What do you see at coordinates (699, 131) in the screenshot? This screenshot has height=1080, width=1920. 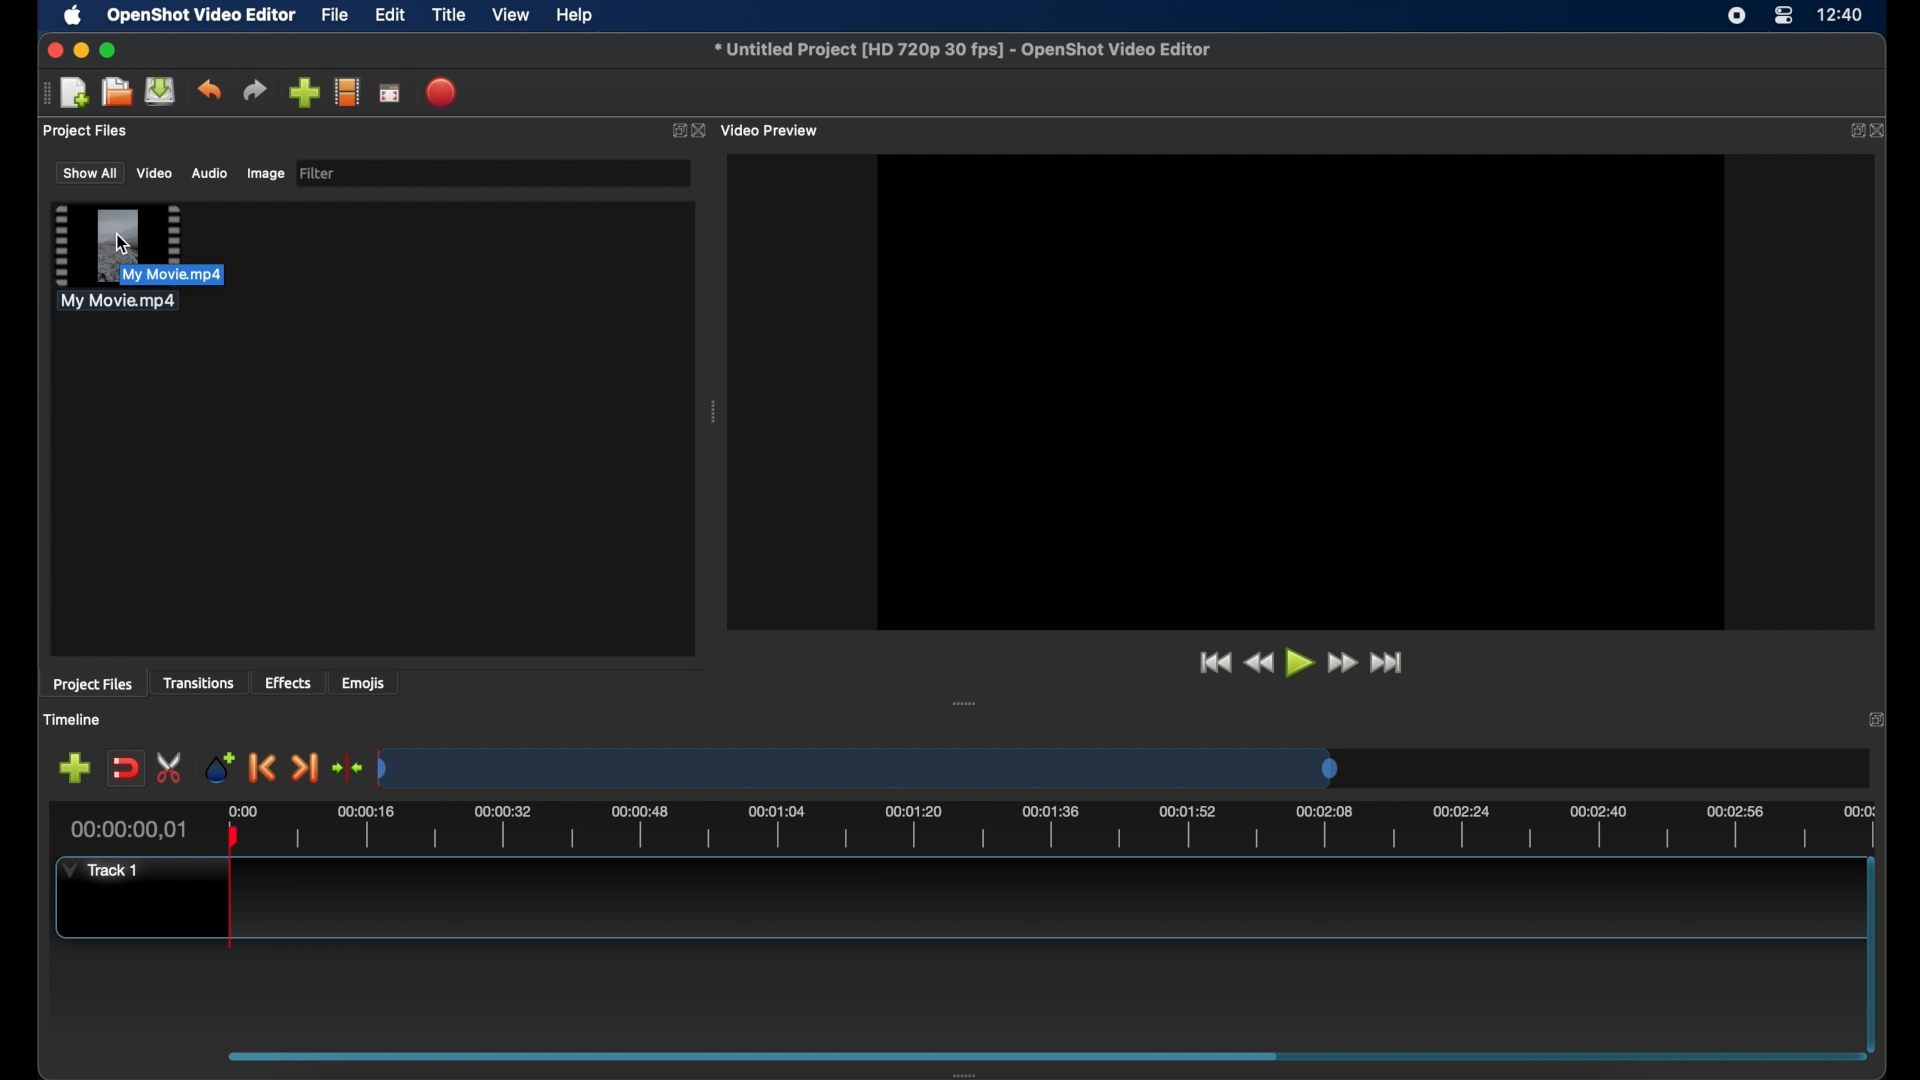 I see `close` at bounding box center [699, 131].